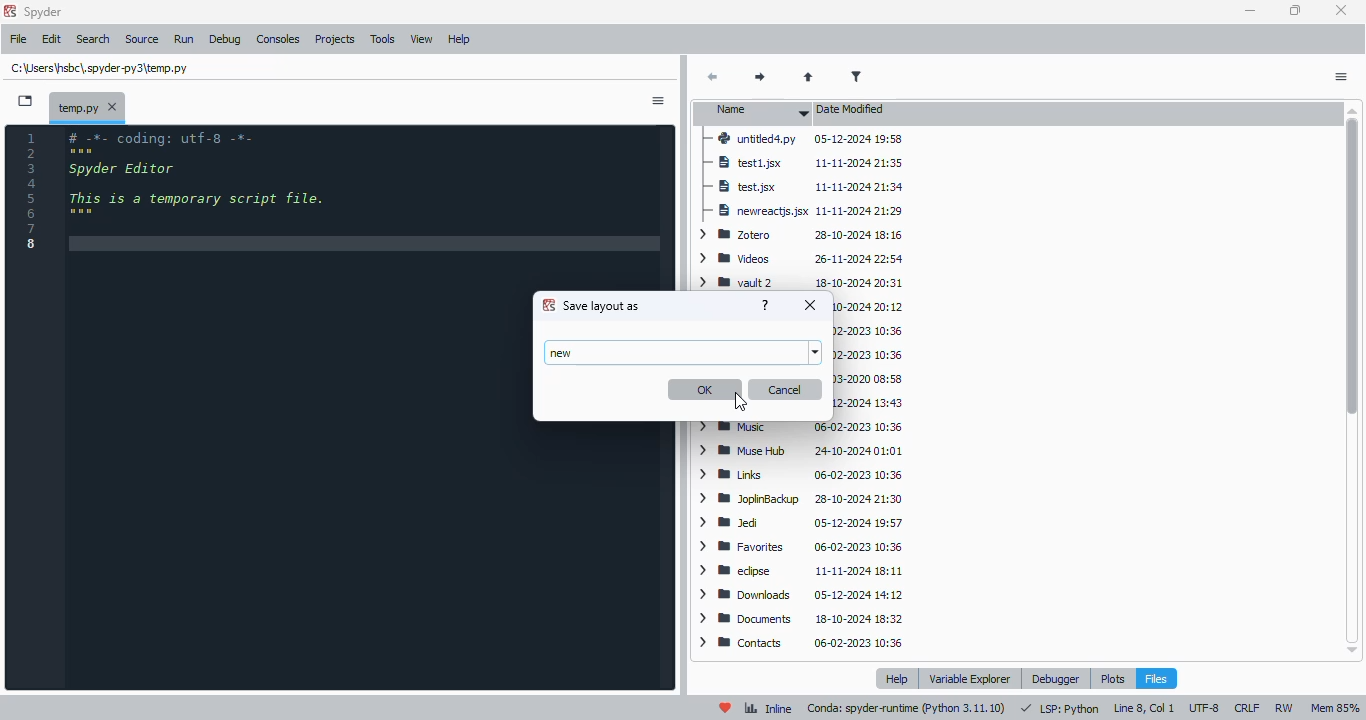 Image resolution: width=1366 pixels, height=720 pixels. What do you see at coordinates (226, 40) in the screenshot?
I see `debug` at bounding box center [226, 40].